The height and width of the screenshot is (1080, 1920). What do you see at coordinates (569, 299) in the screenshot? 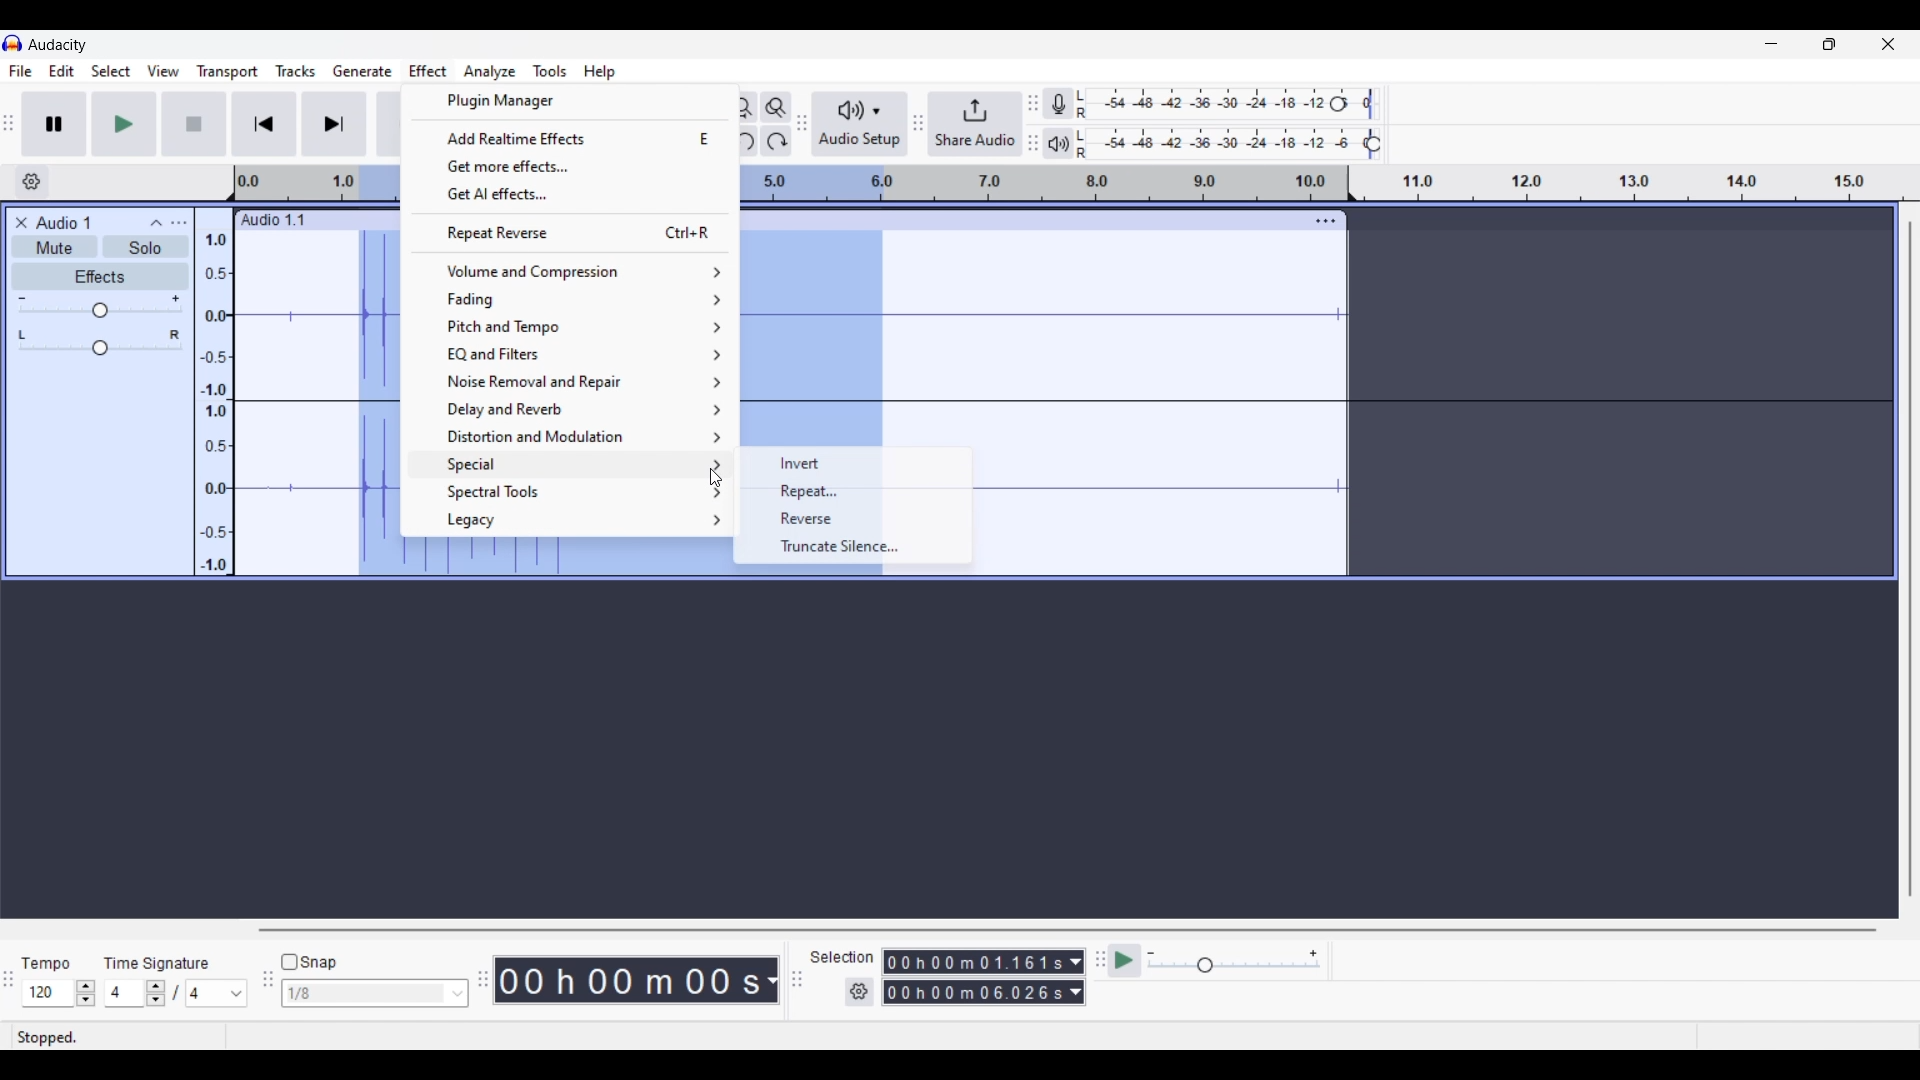
I see `Fading options` at bounding box center [569, 299].